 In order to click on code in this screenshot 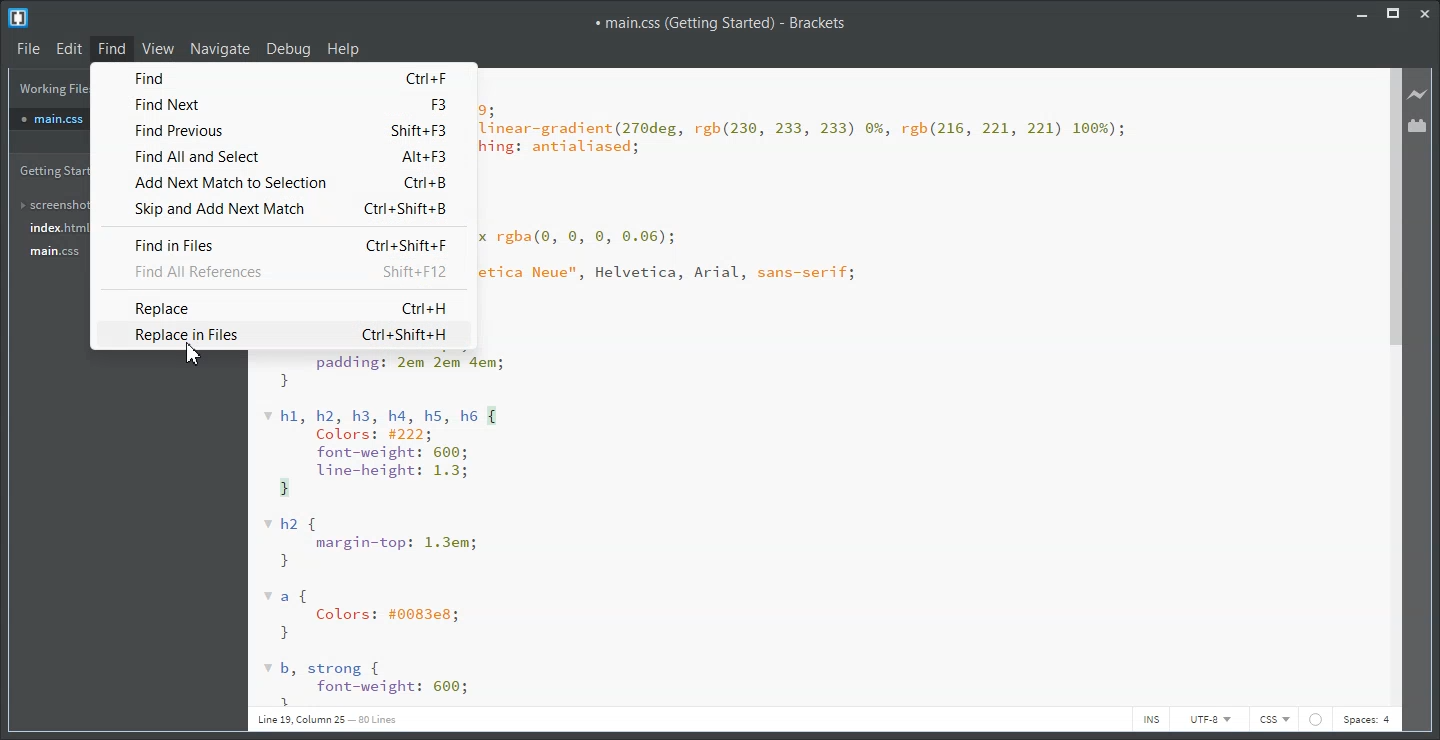, I will do `click(808, 197)`.